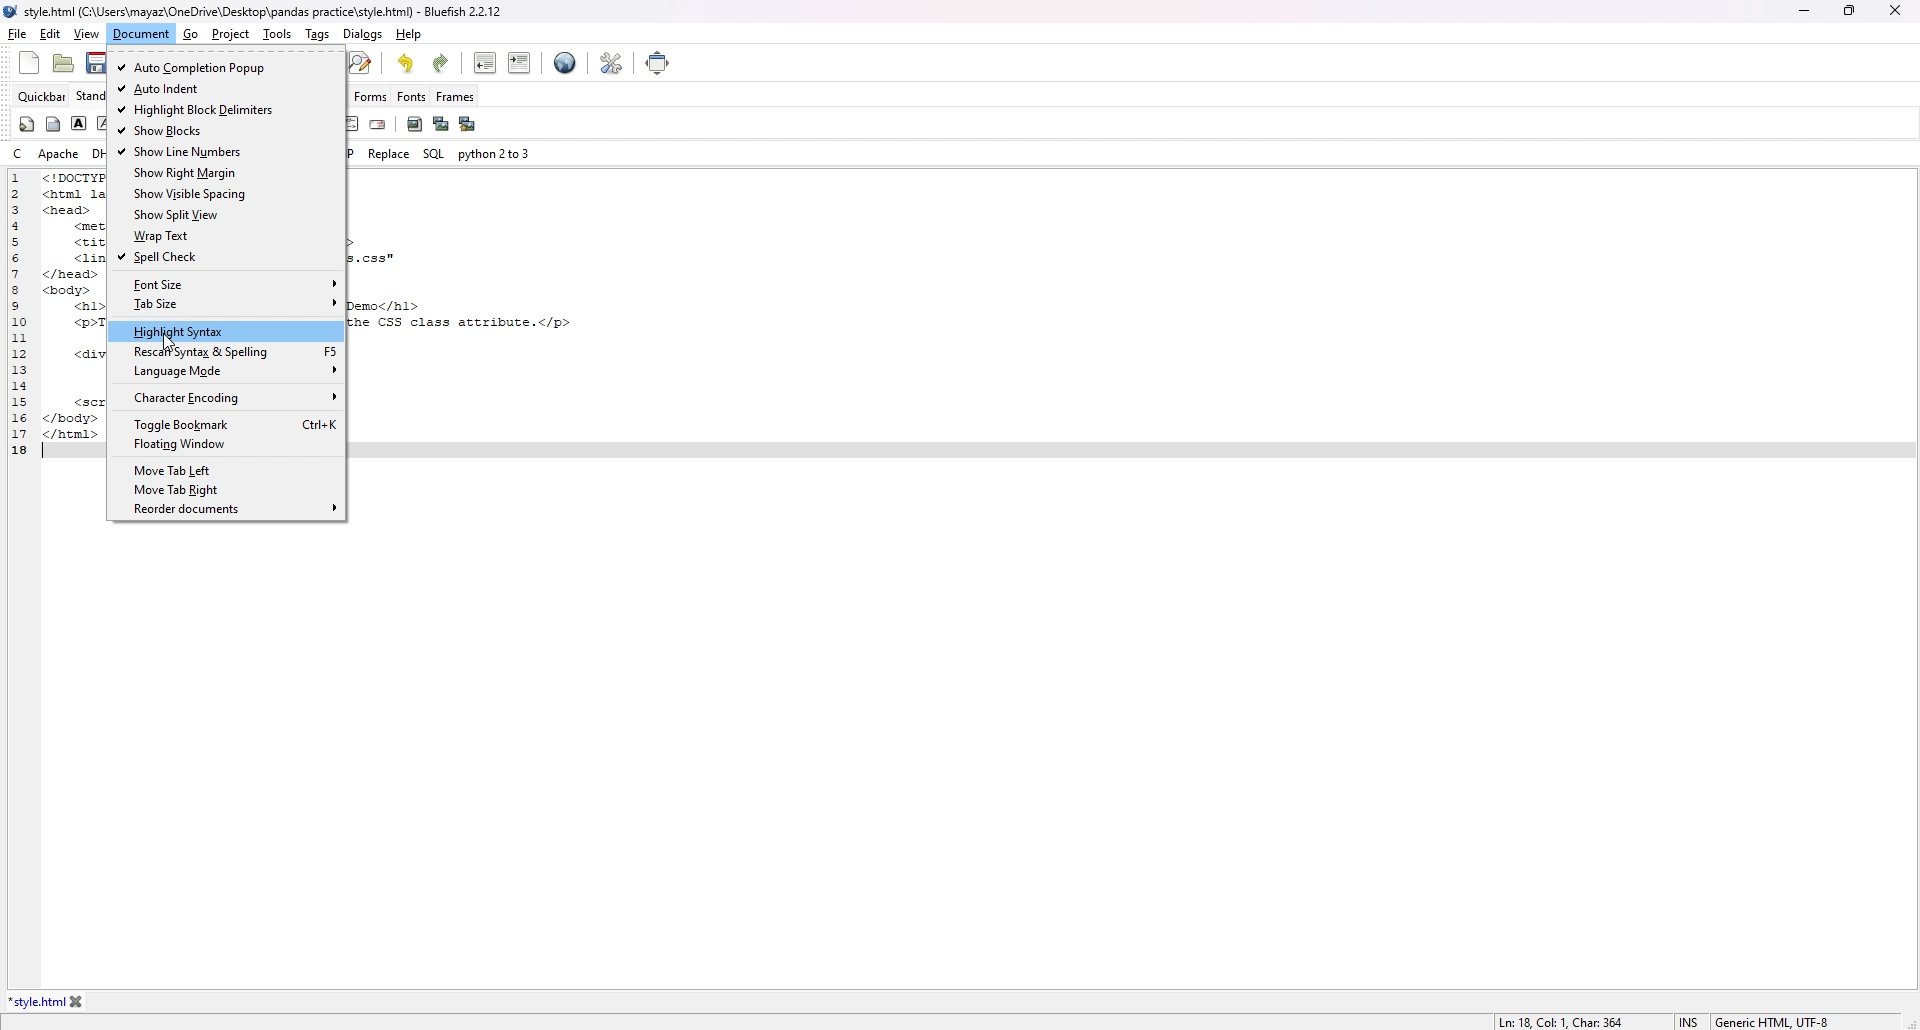 This screenshot has width=1920, height=1030. Describe the element at coordinates (78, 125) in the screenshot. I see `bold` at that location.